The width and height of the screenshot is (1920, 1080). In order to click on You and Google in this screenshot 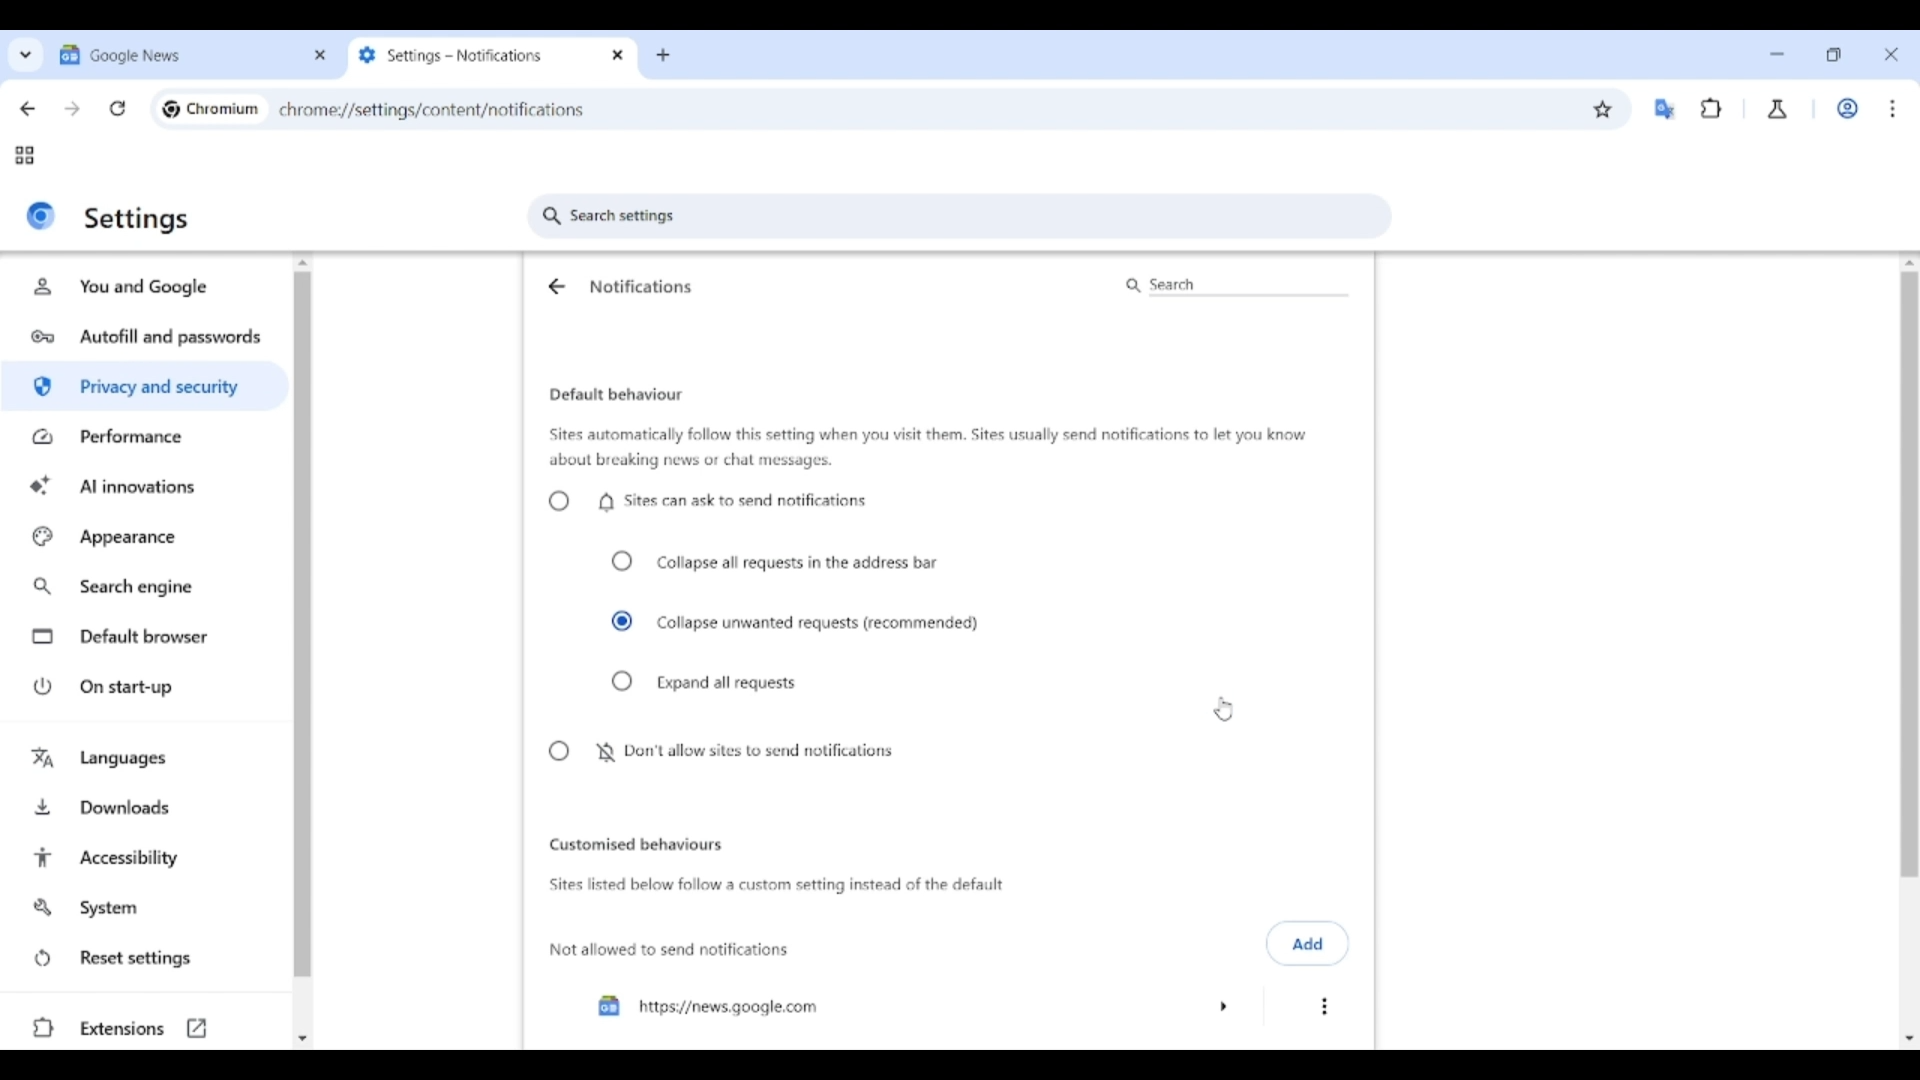, I will do `click(141, 287)`.